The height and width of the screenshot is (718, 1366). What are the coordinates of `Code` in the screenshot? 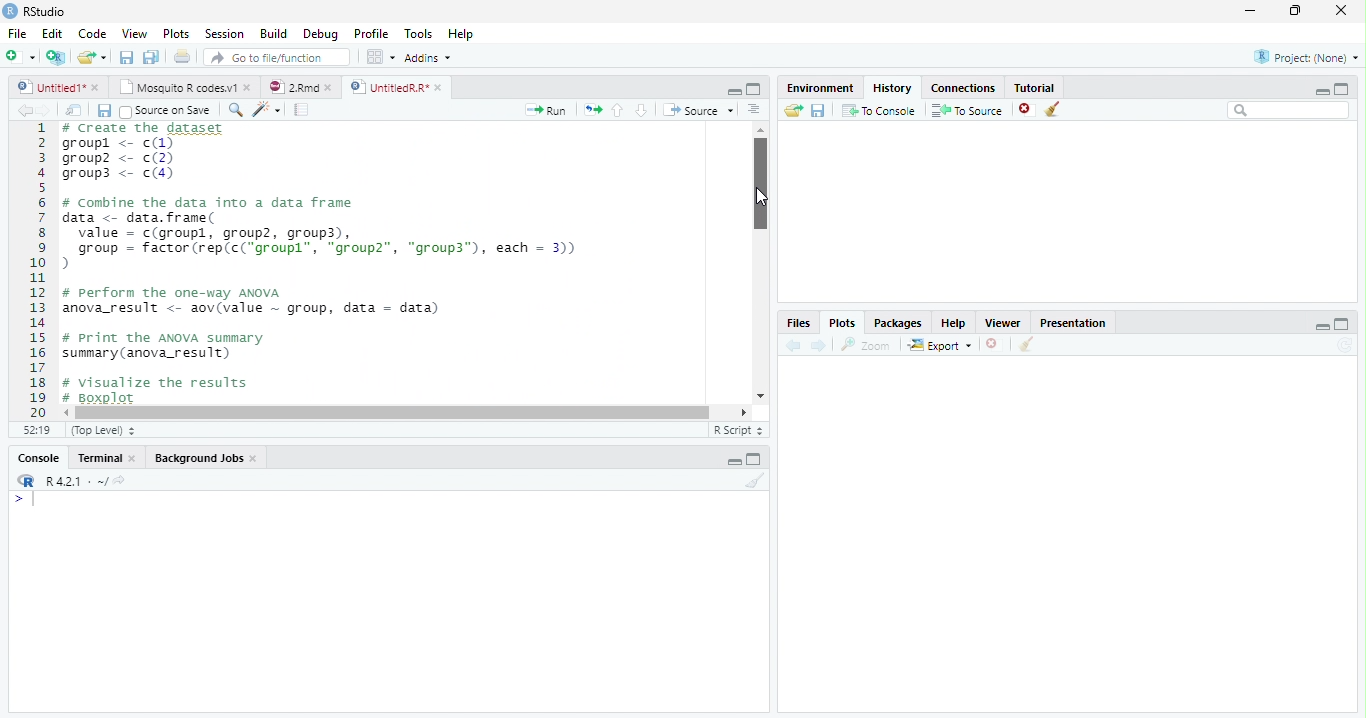 It's located at (90, 34).